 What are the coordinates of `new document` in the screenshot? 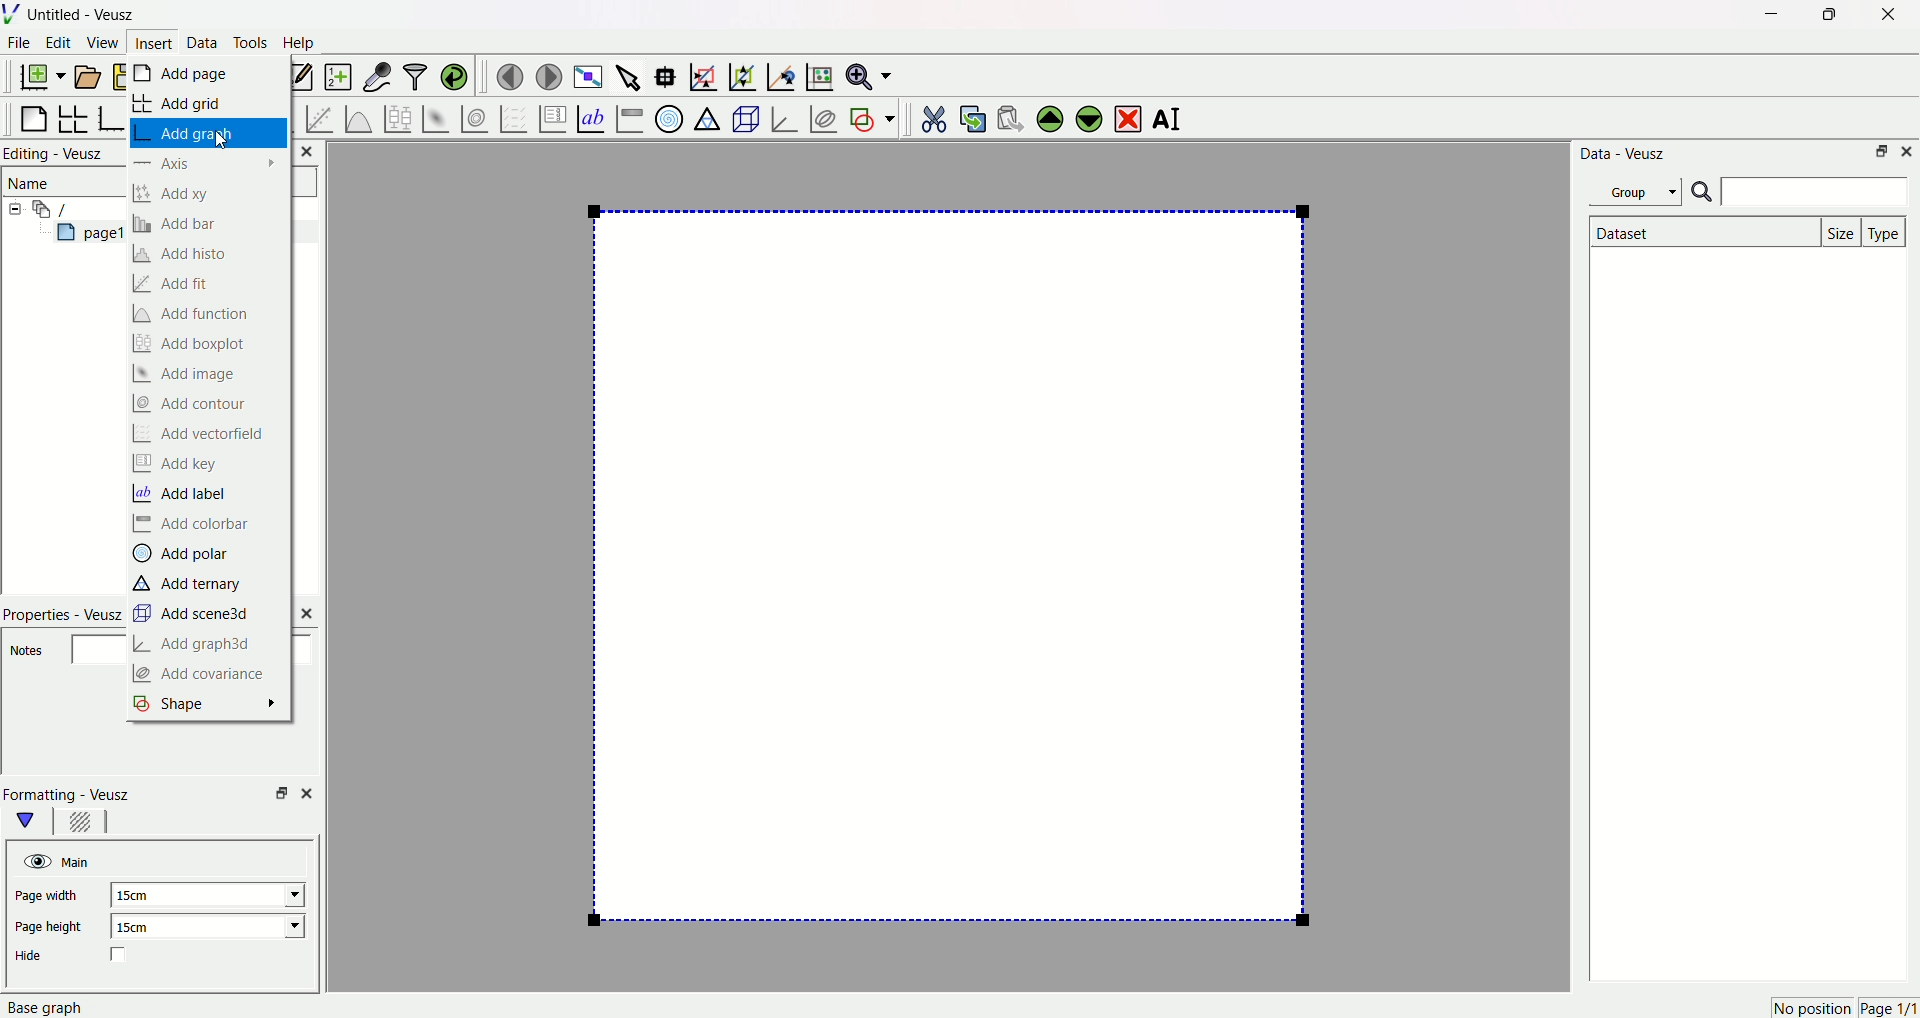 It's located at (45, 78).